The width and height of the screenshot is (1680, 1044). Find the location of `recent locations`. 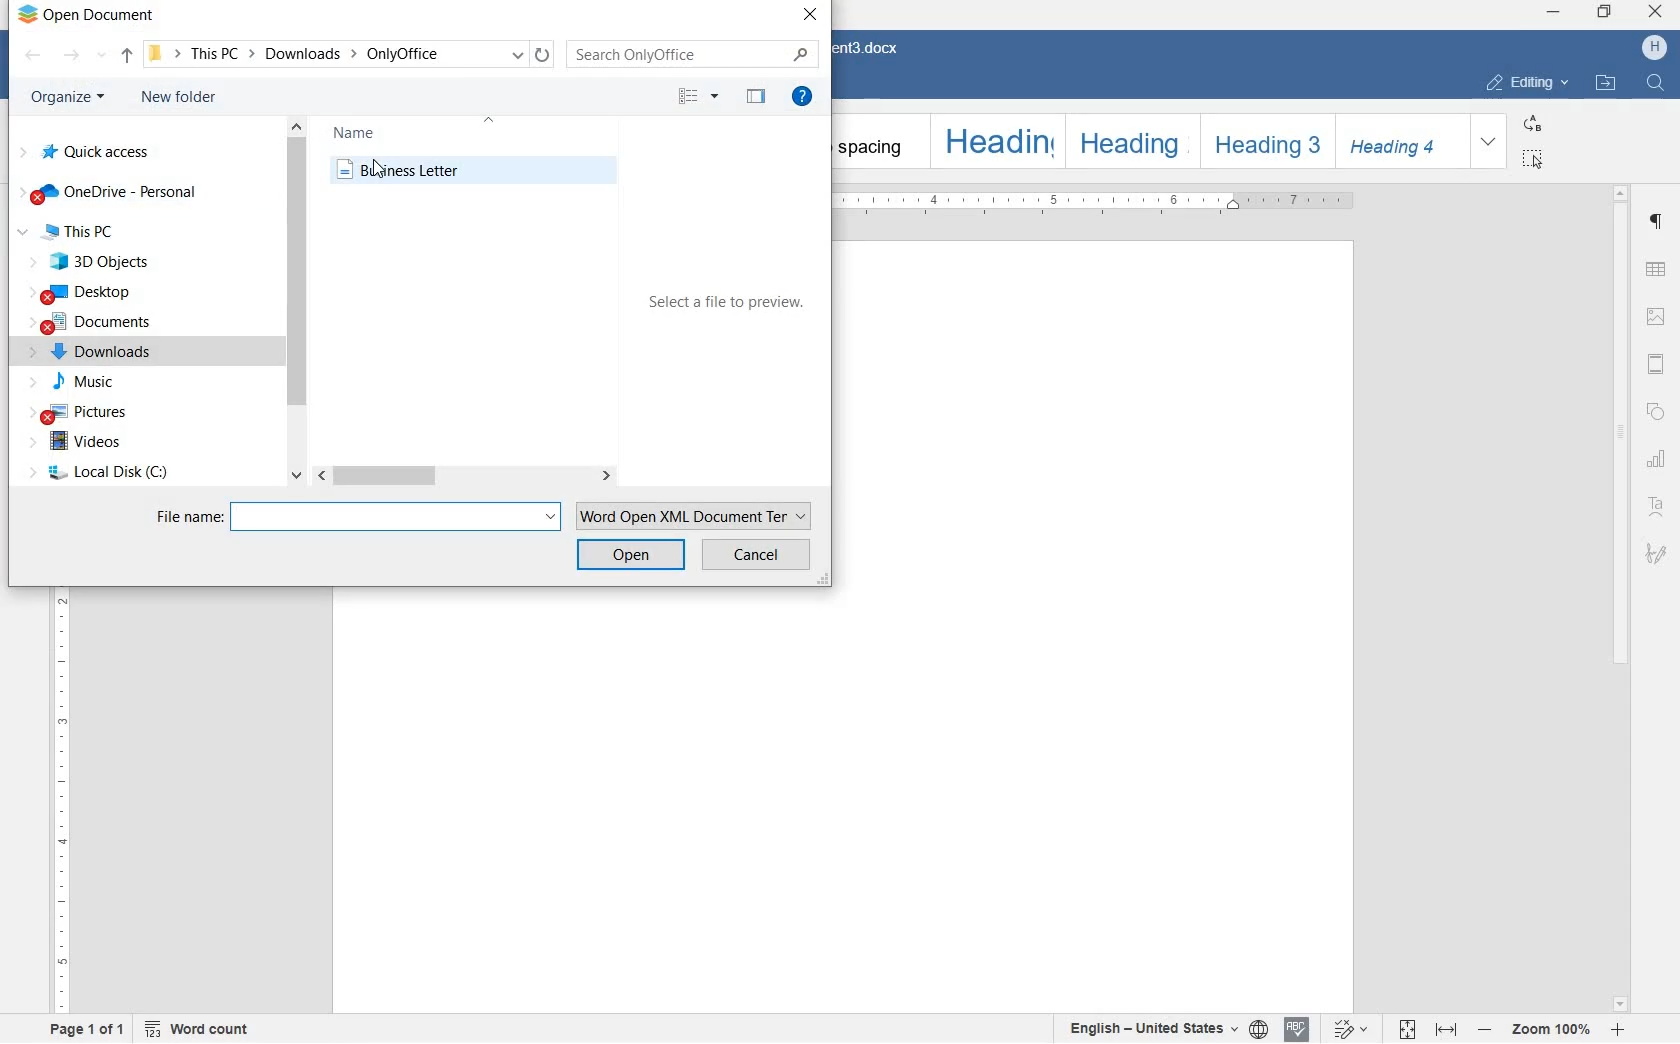

recent locations is located at coordinates (104, 52).